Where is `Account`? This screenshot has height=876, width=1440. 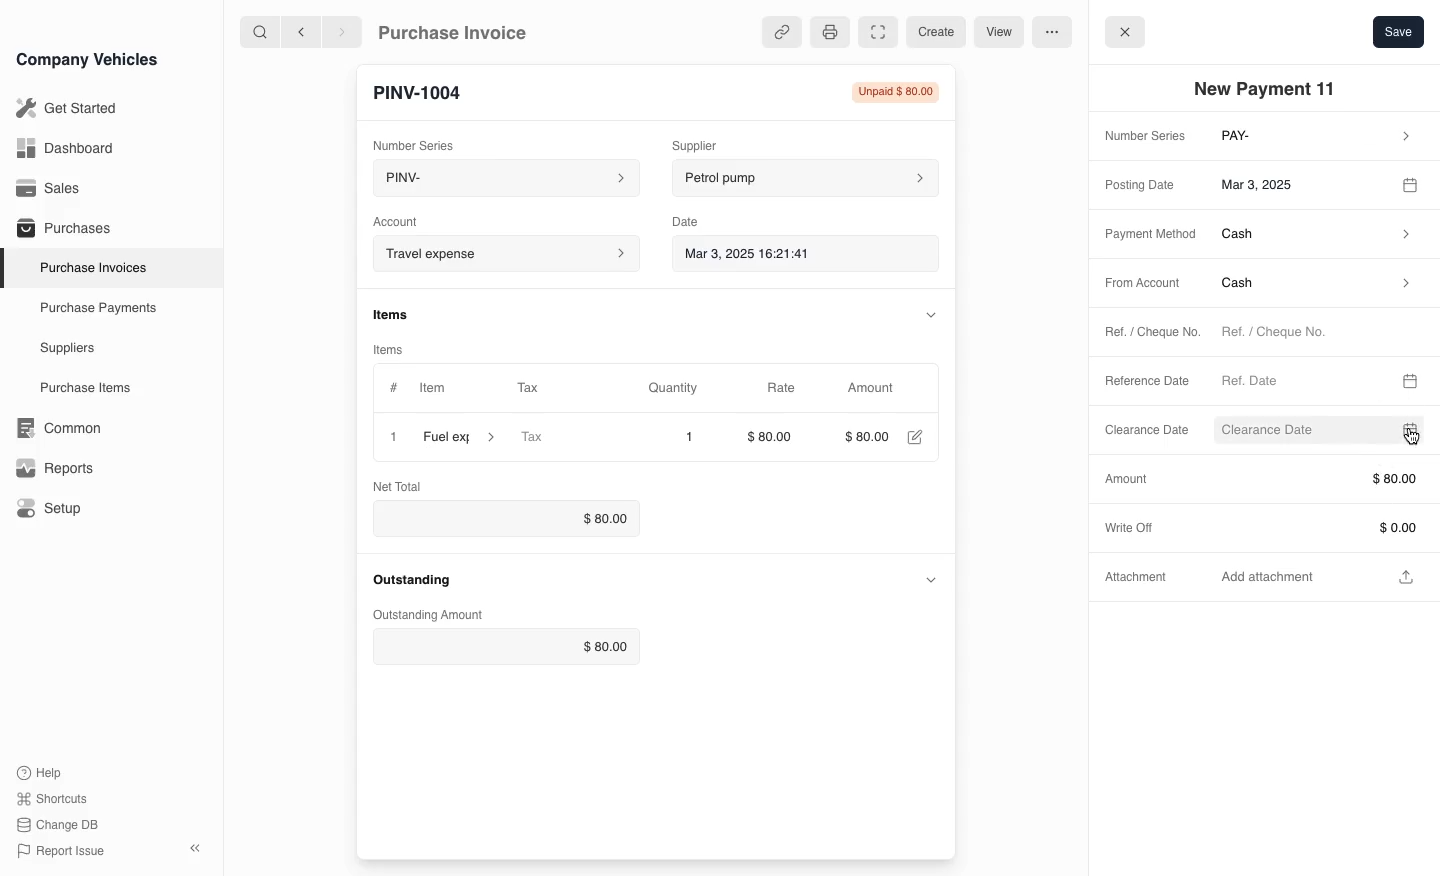
Account is located at coordinates (408, 219).